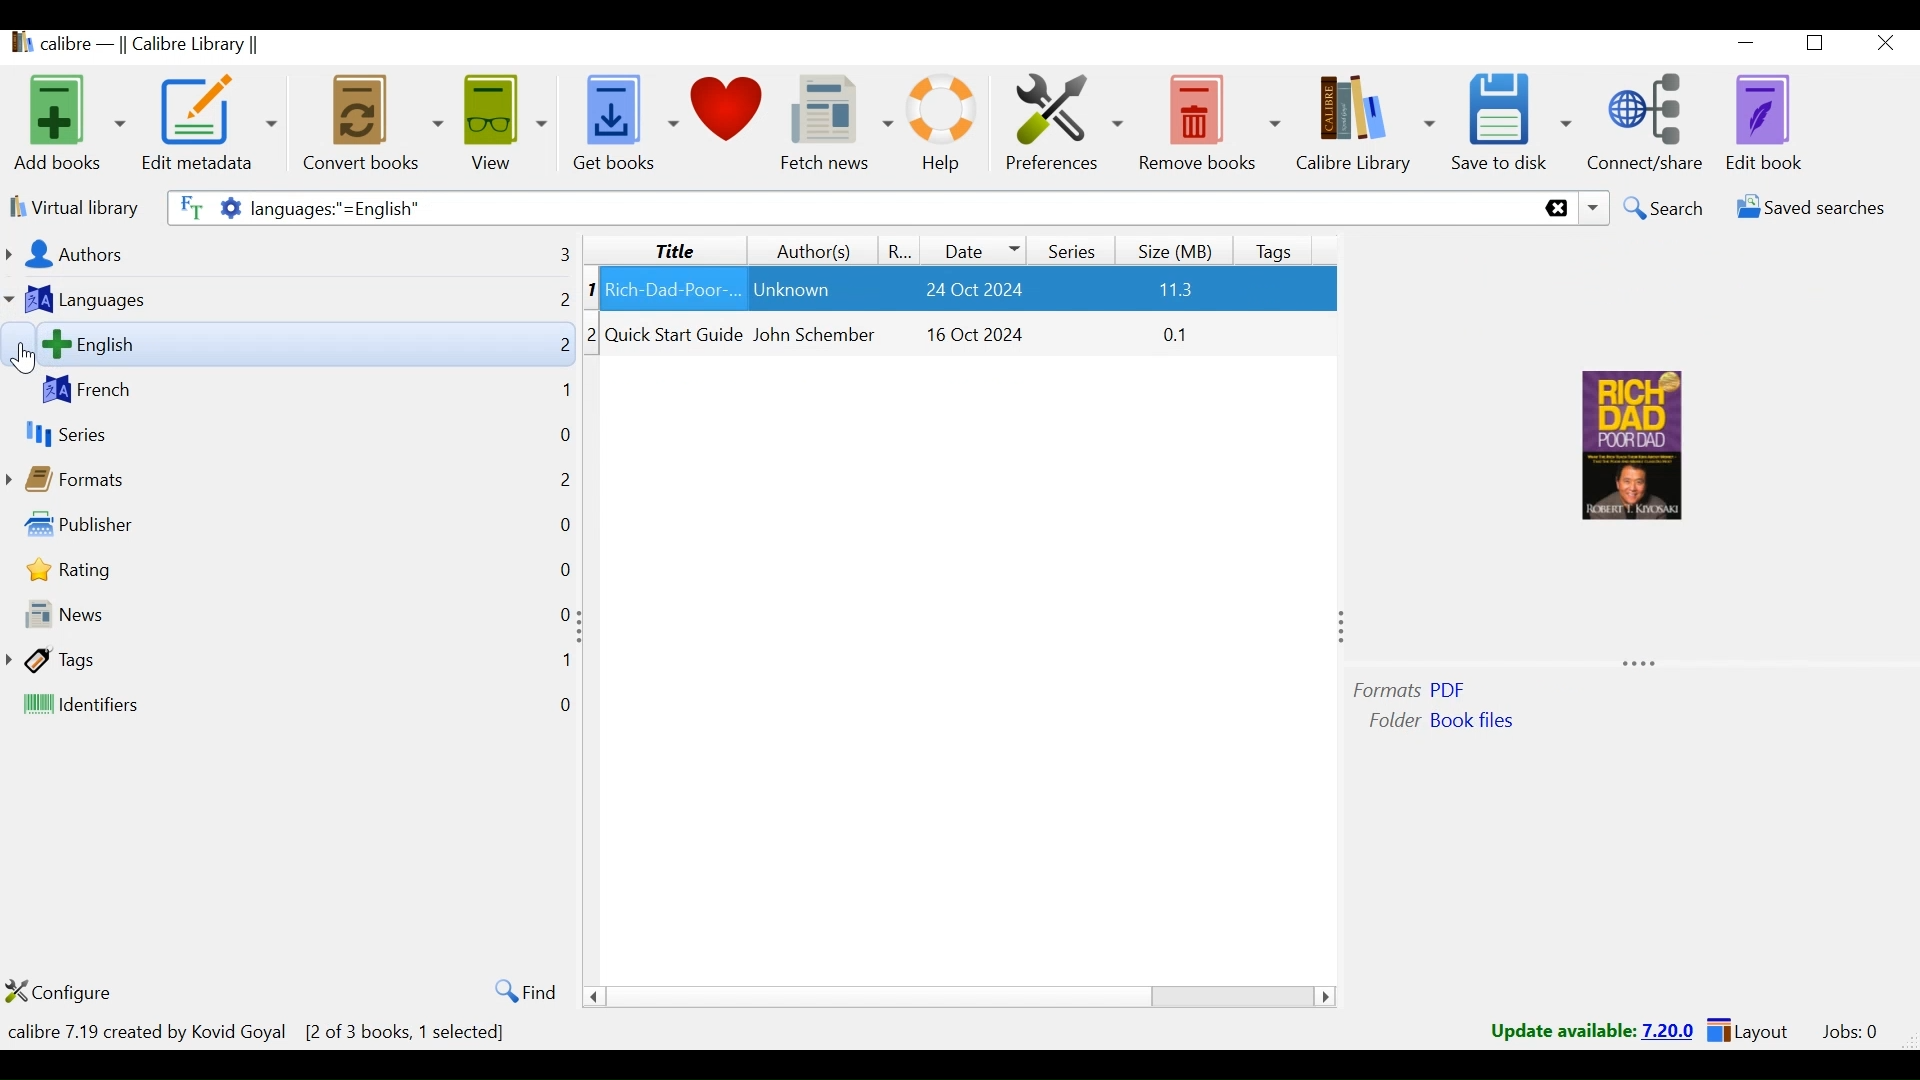 The image size is (1920, 1080). I want to click on search (For advanced search click the gear icon to the left), so click(905, 208).